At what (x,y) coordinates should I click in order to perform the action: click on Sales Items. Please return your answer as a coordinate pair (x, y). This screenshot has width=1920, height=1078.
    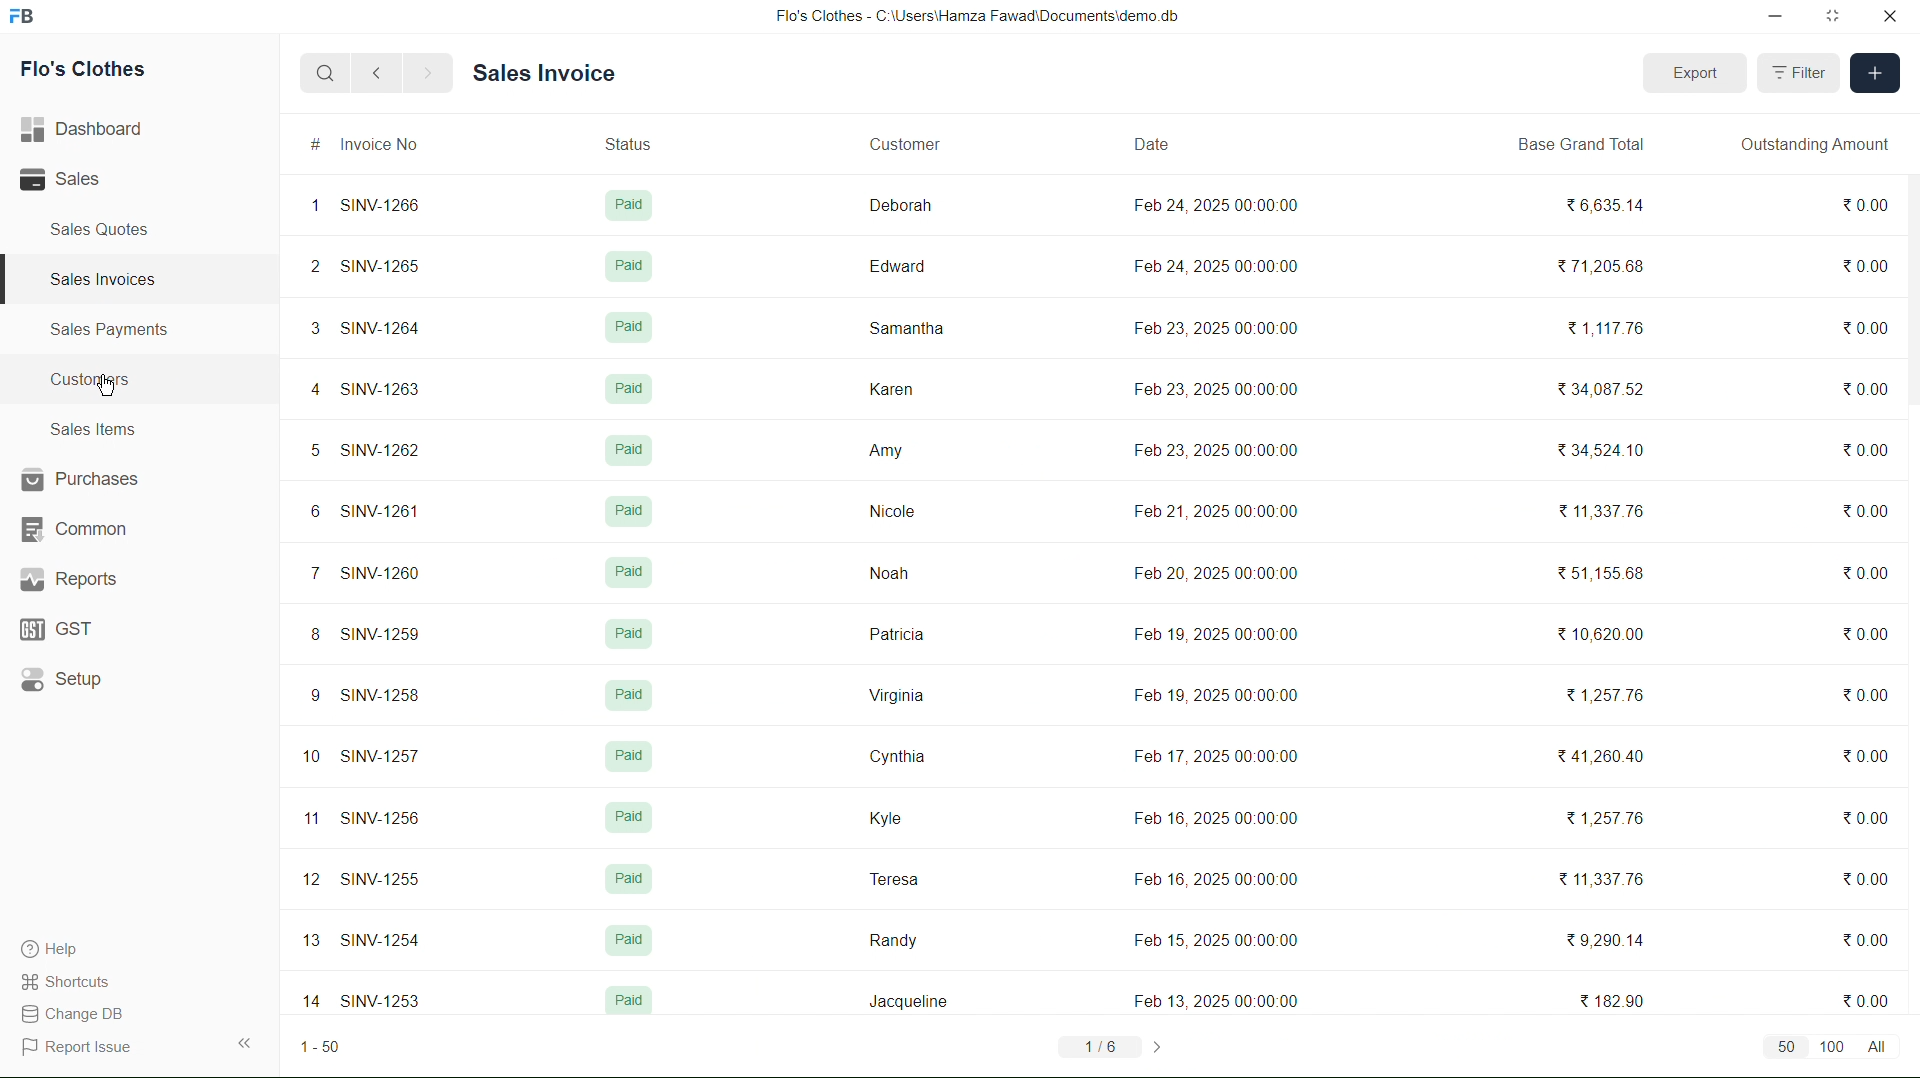
    Looking at the image, I should click on (94, 430).